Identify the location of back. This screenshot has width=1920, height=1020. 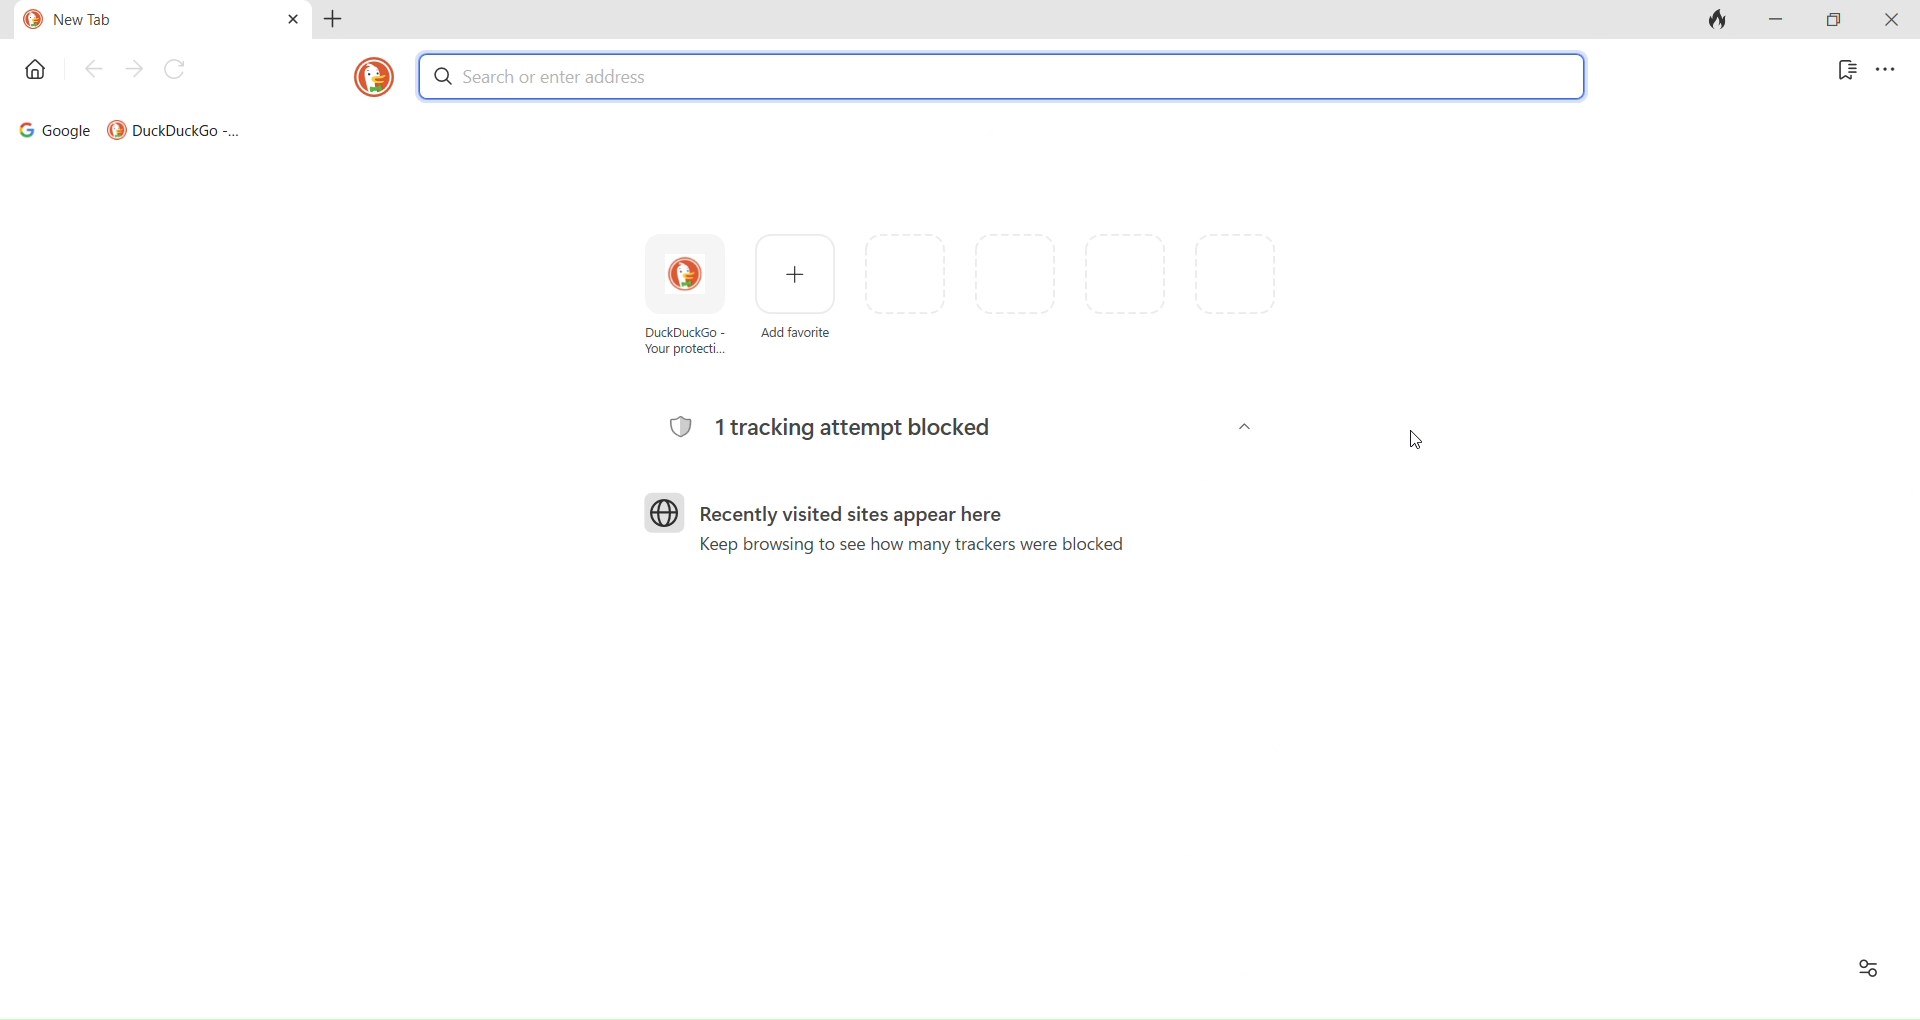
(95, 70).